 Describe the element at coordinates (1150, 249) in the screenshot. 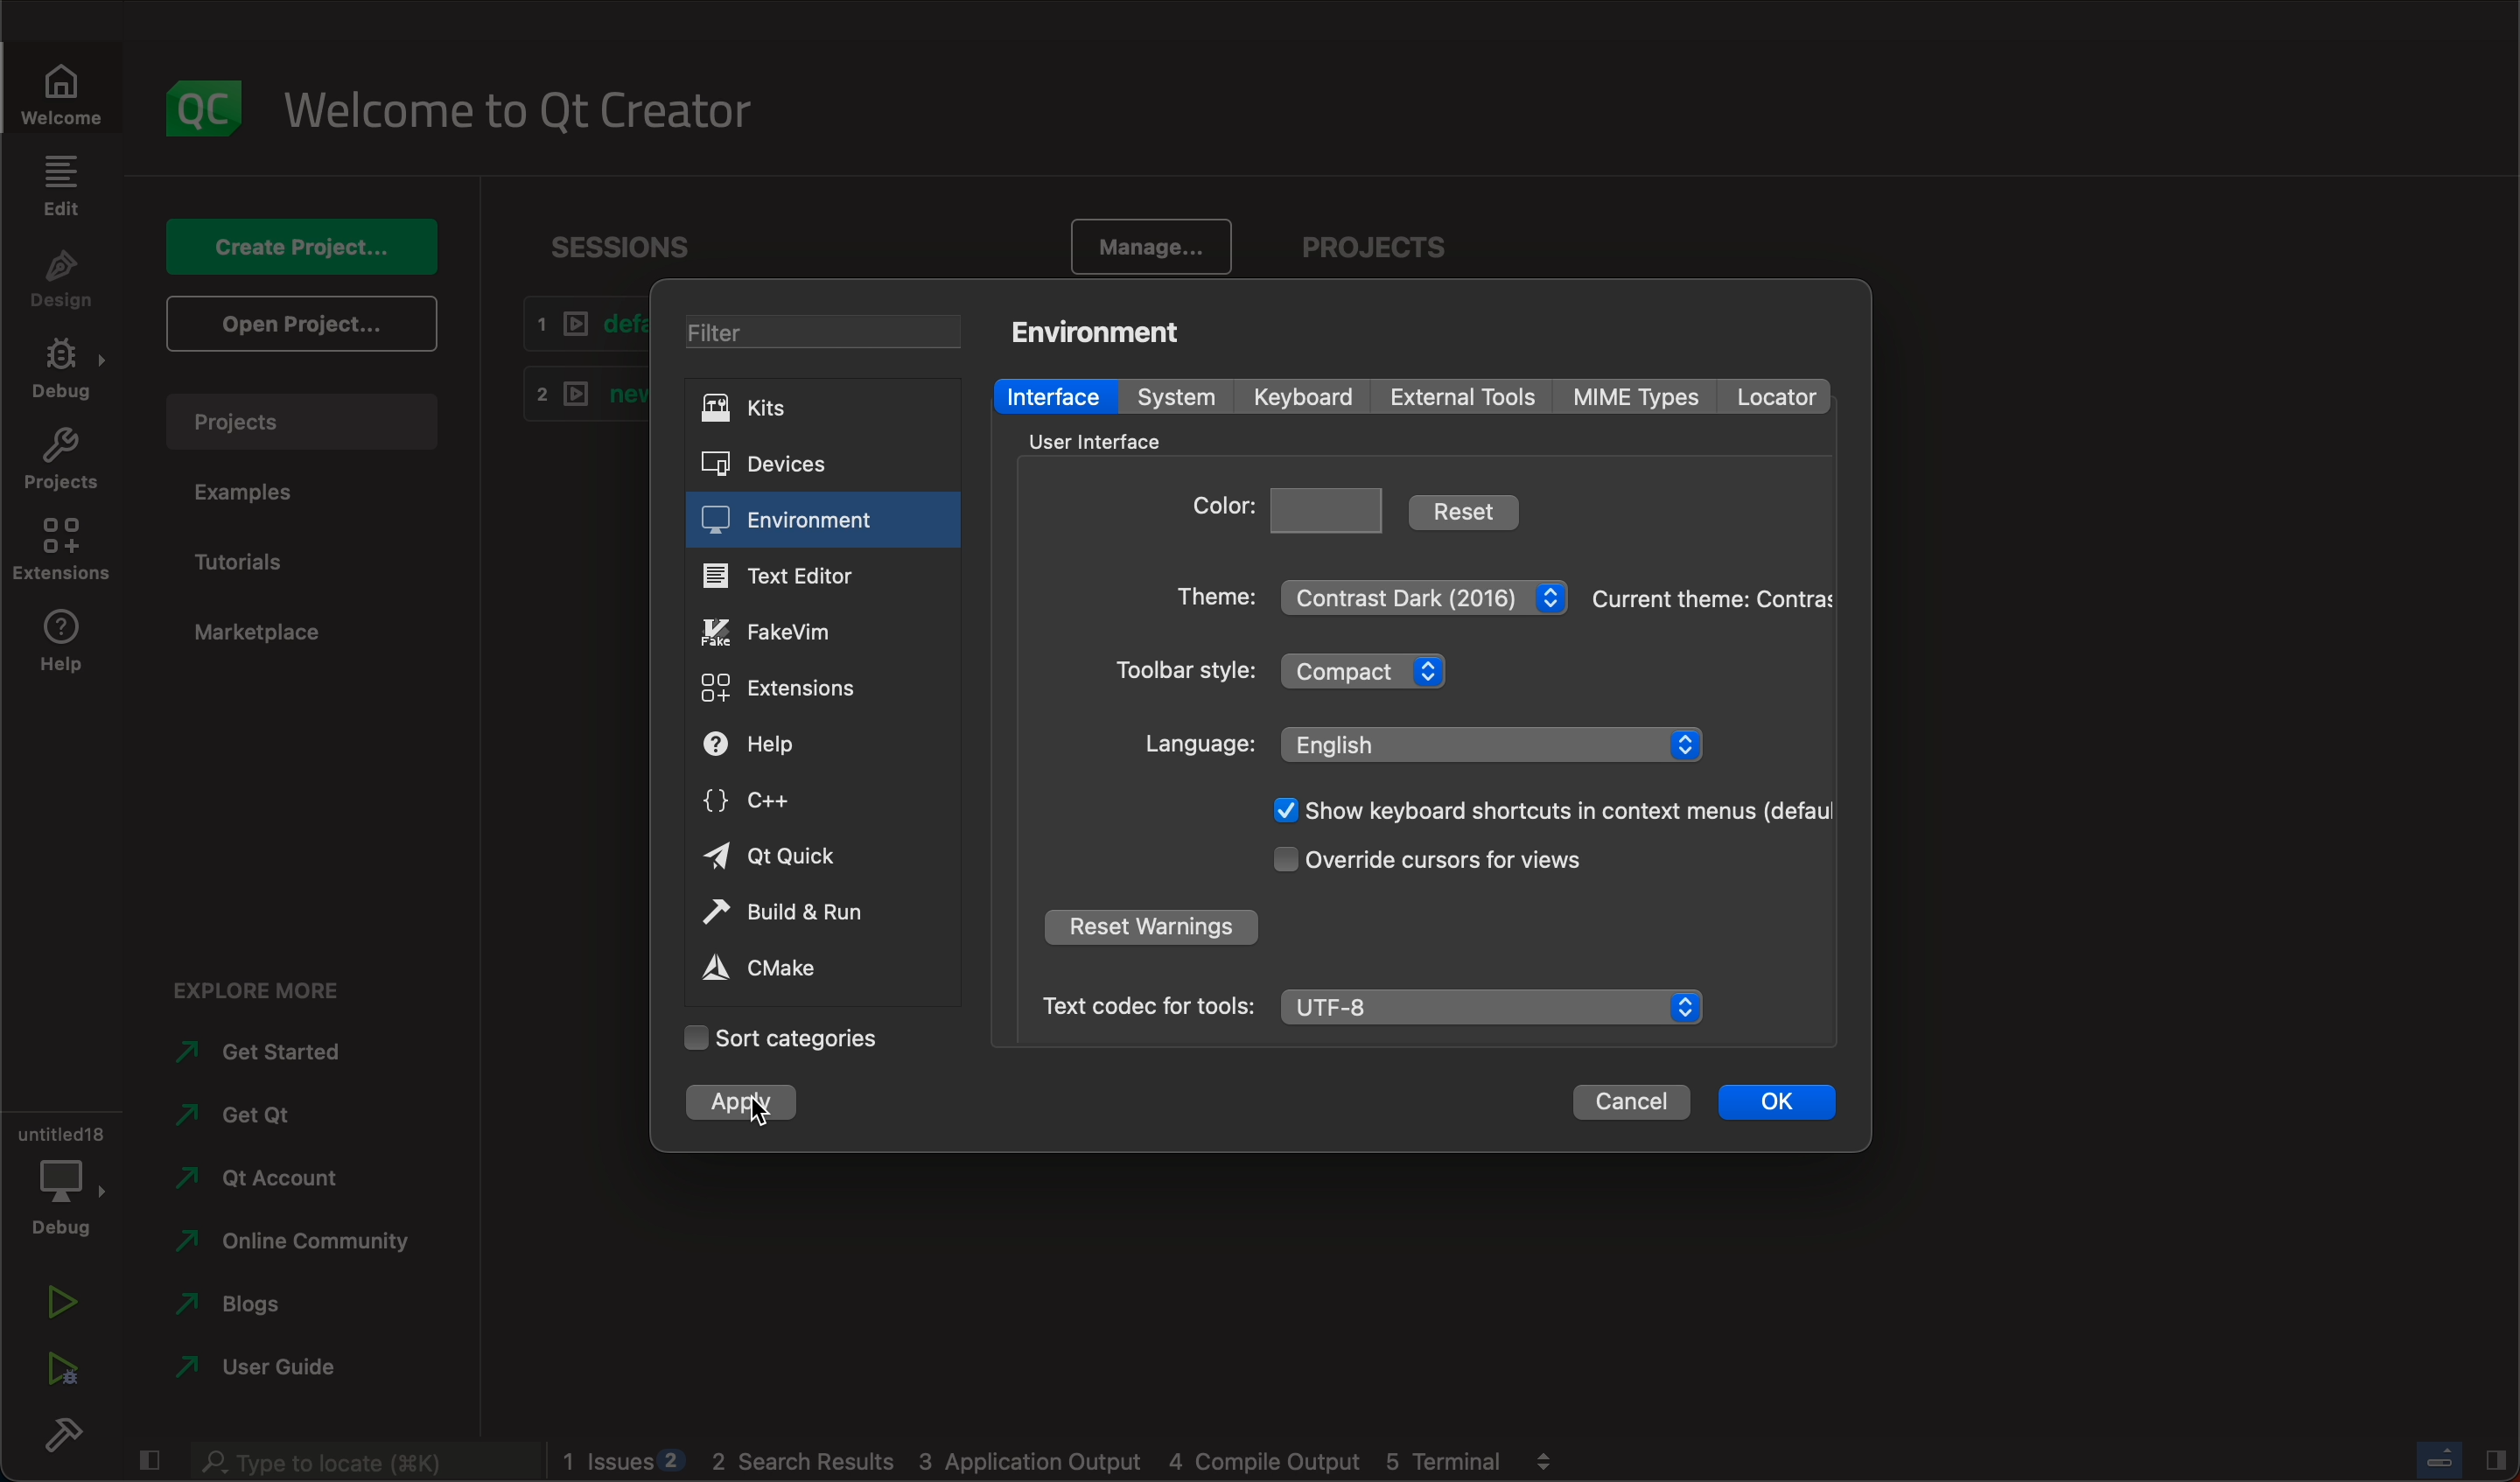

I see `manage` at that location.